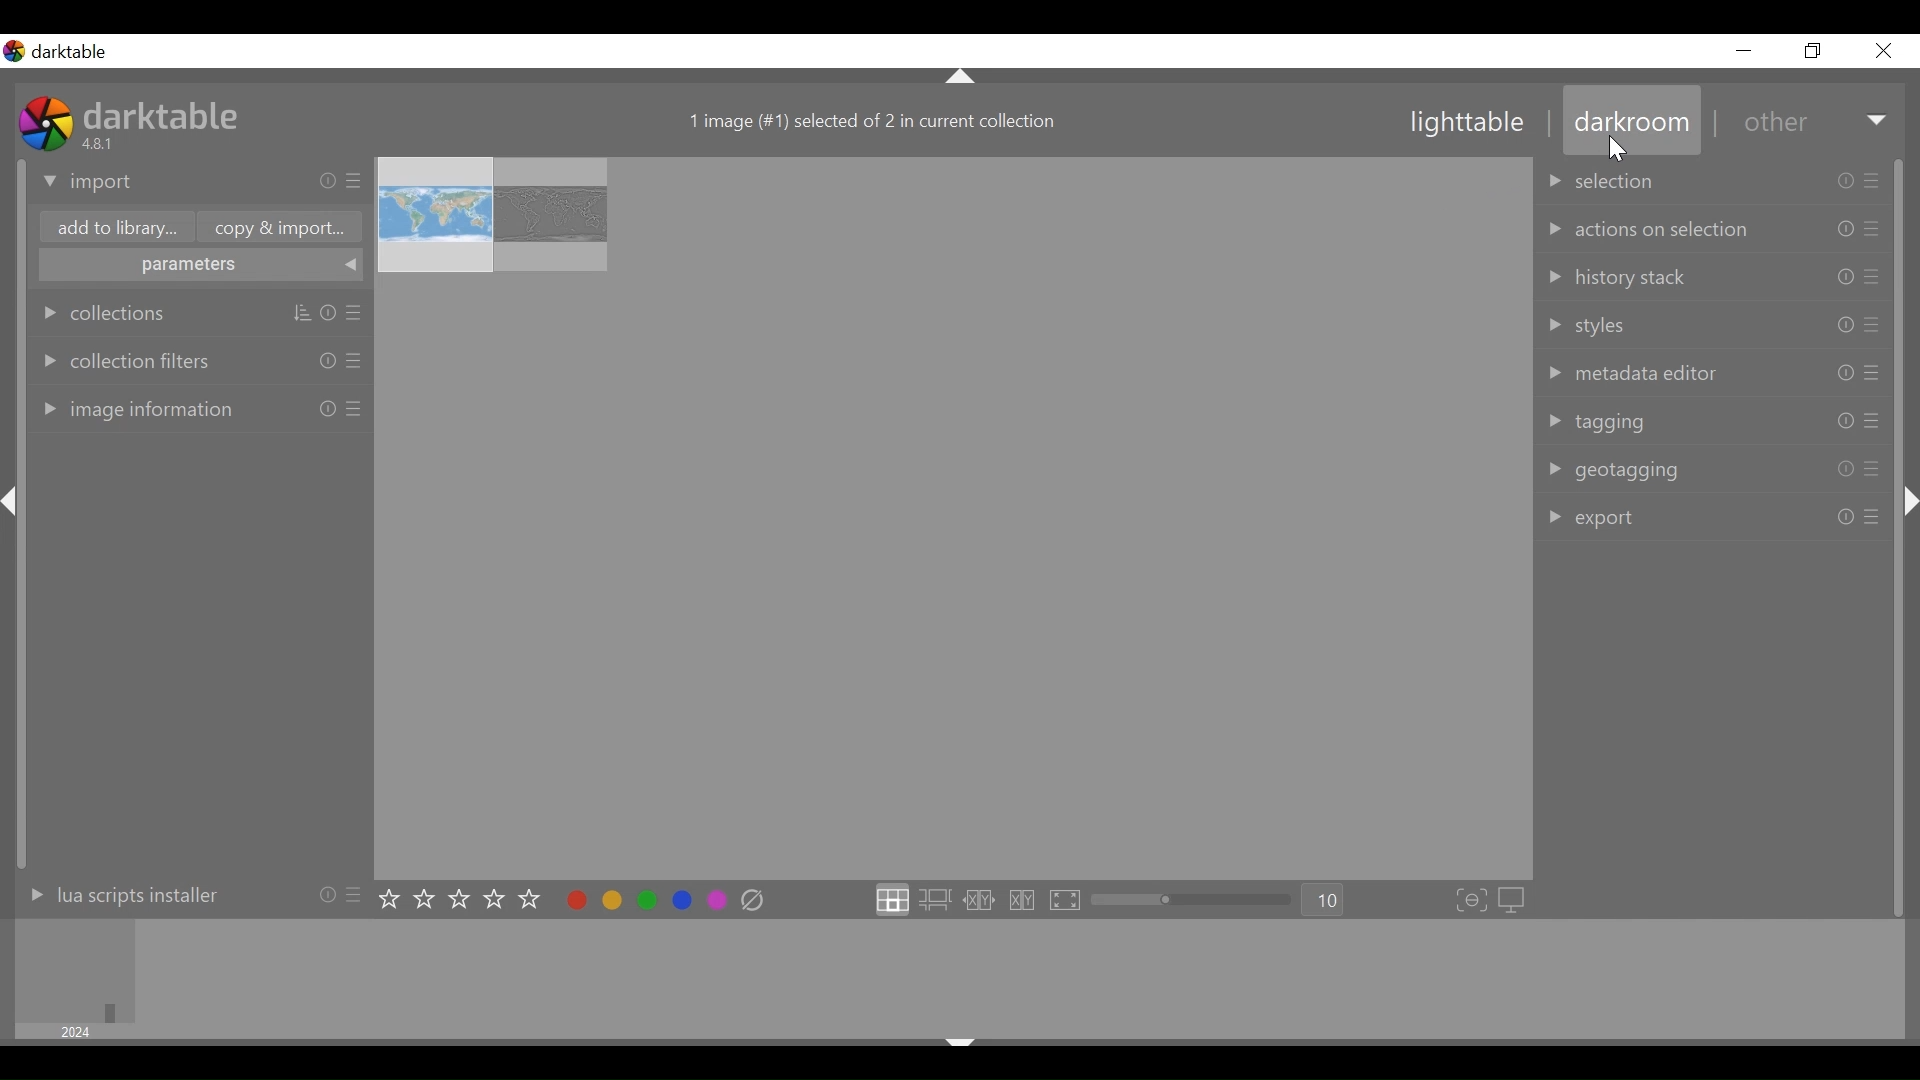  What do you see at coordinates (1719, 277) in the screenshot?
I see `history stack` at bounding box center [1719, 277].